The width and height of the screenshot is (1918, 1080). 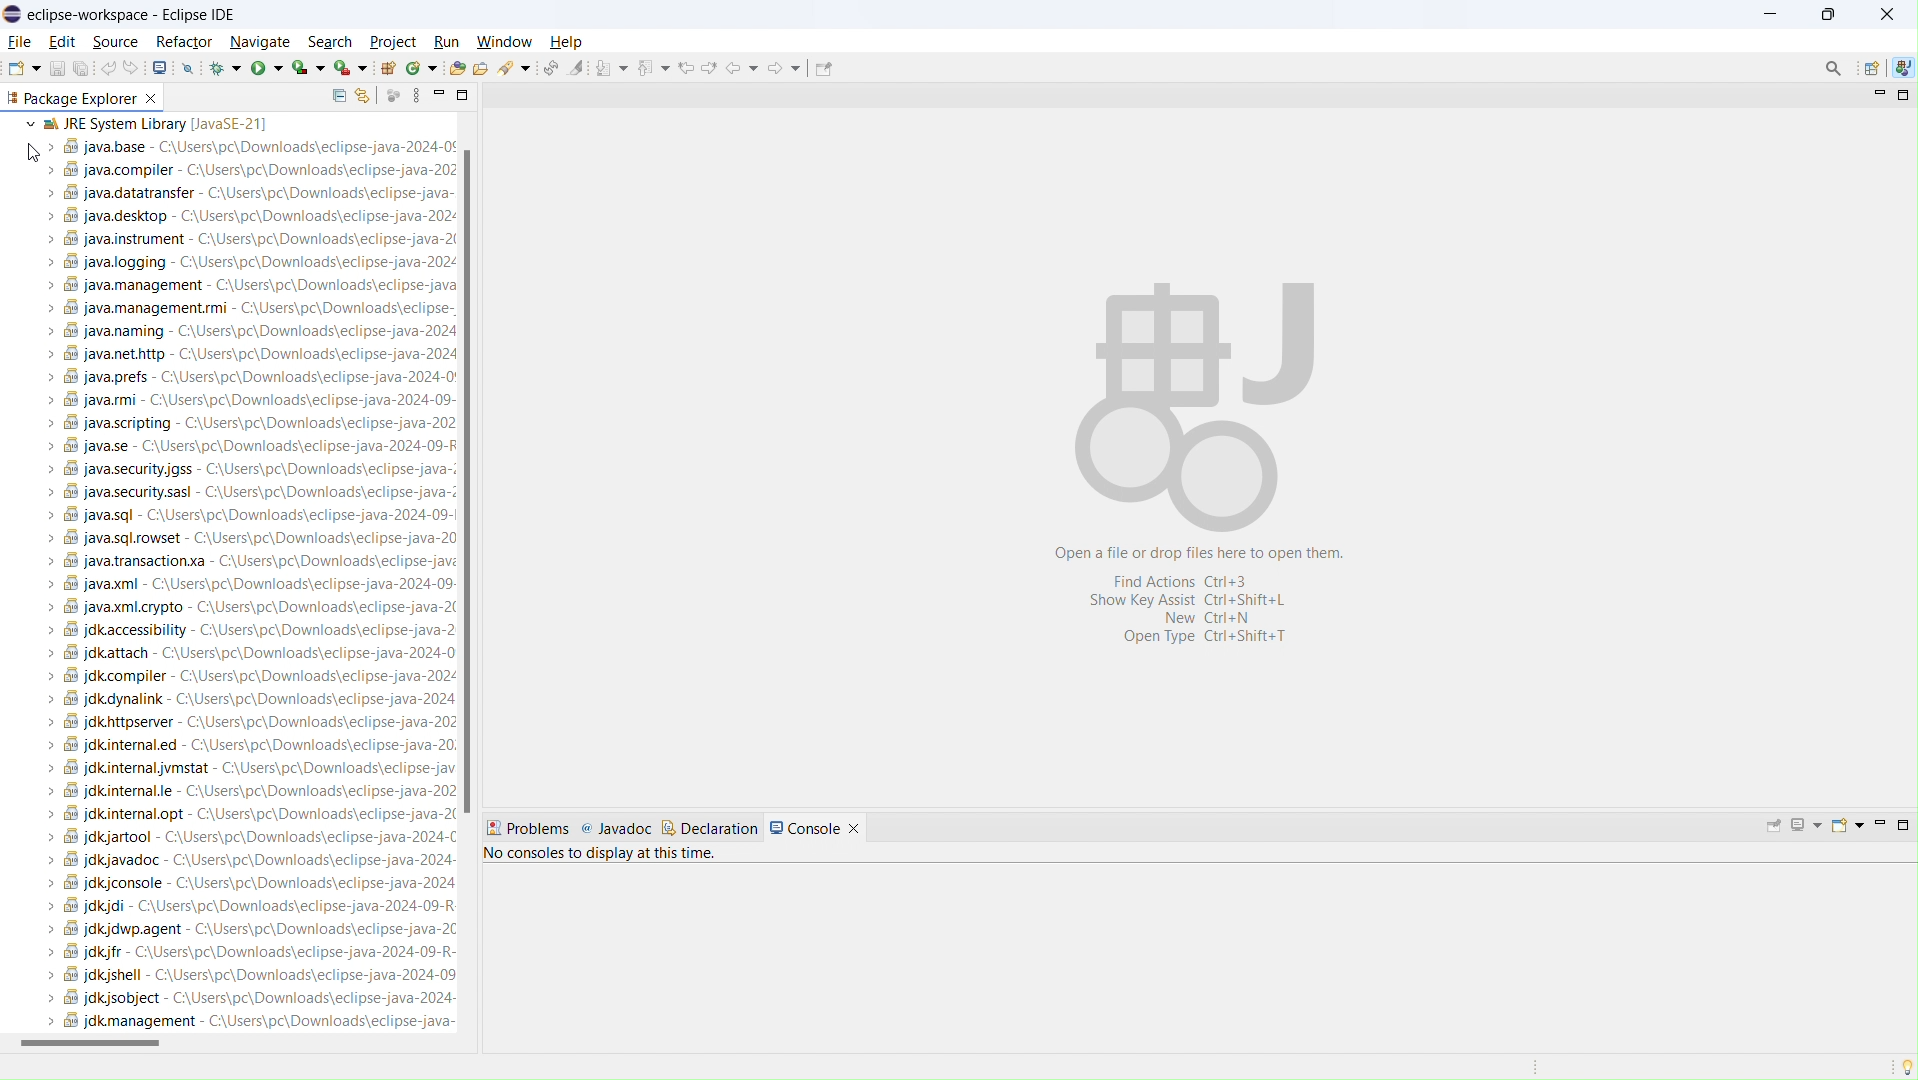 I want to click on maximize, so click(x=1828, y=13).